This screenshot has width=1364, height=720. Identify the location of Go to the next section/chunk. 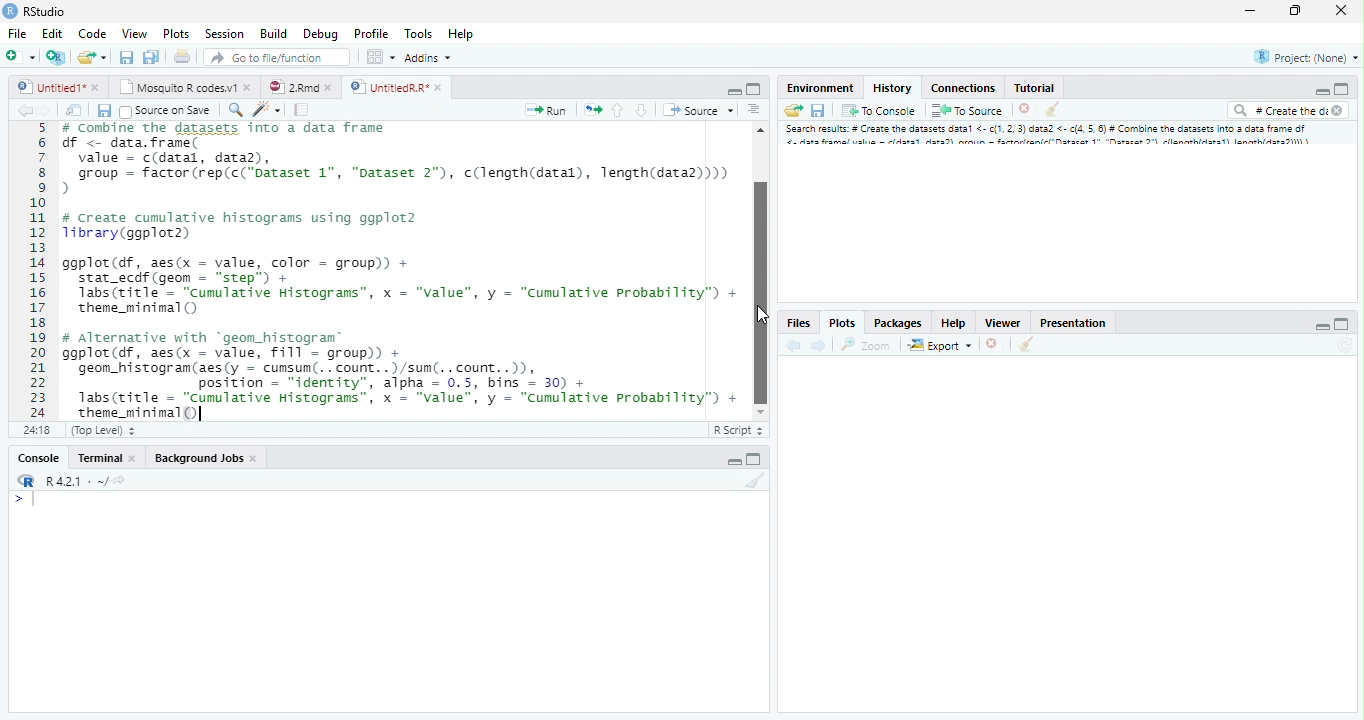
(641, 111).